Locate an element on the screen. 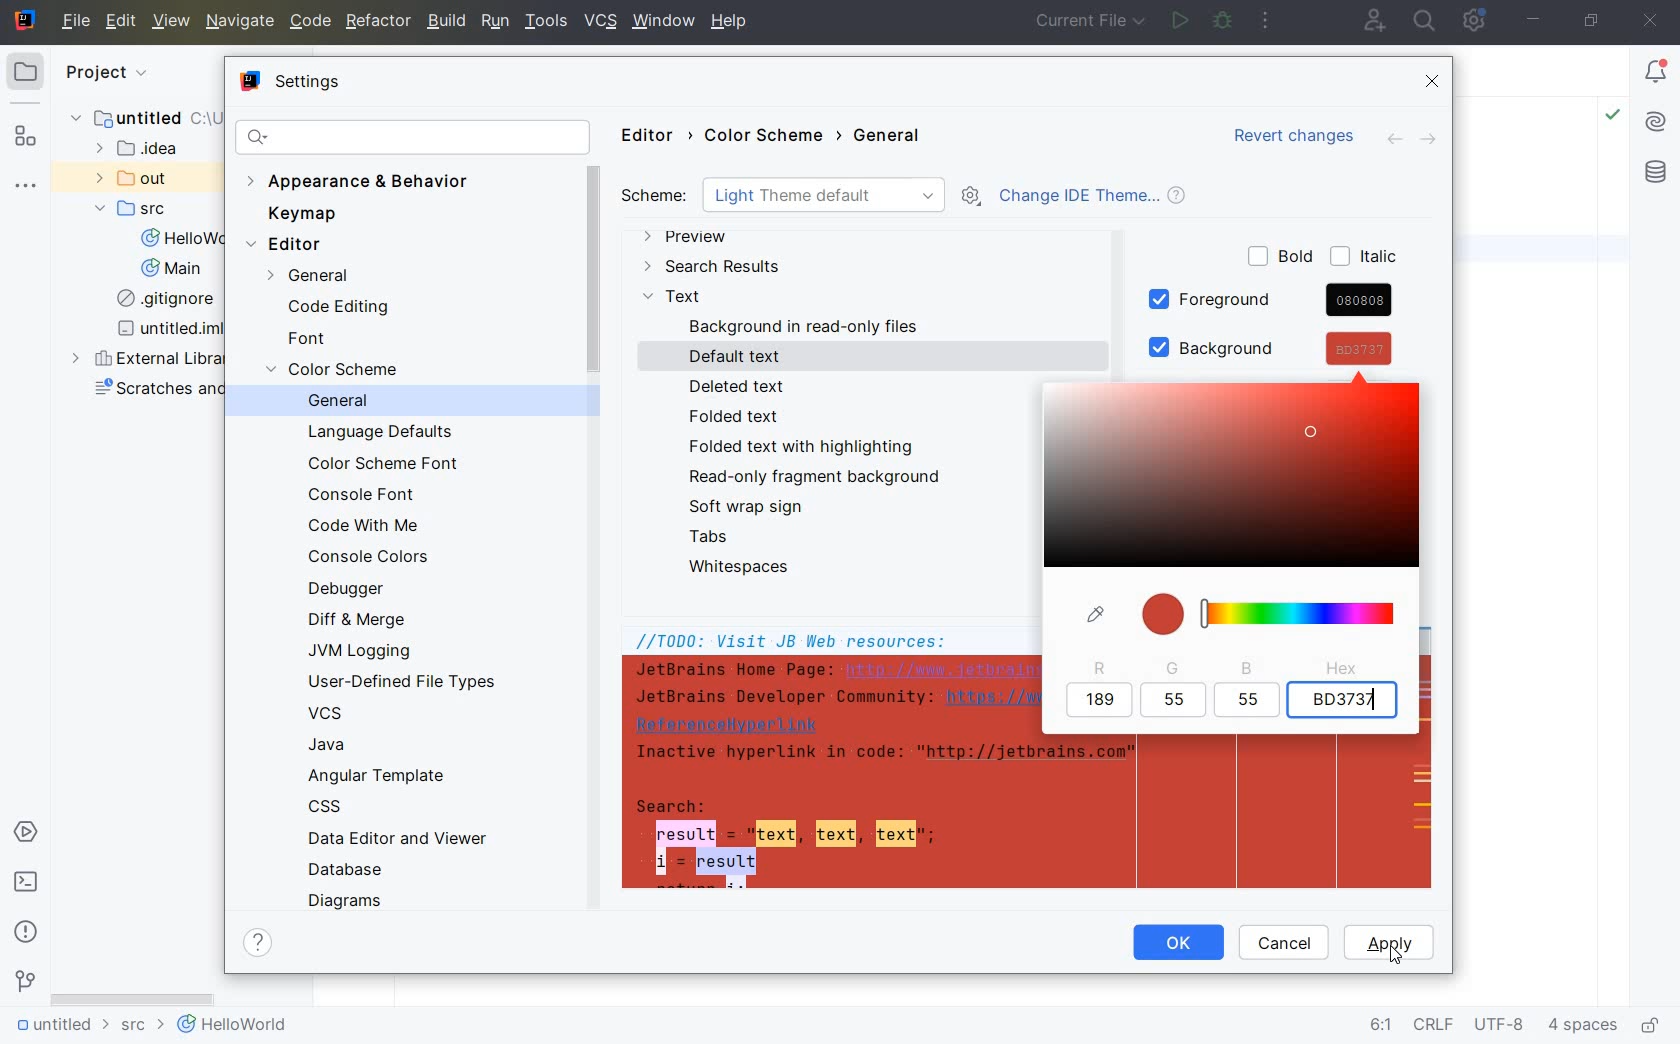 The width and height of the screenshot is (1680, 1044). ANGULAR TEMPLATE is located at coordinates (379, 776).